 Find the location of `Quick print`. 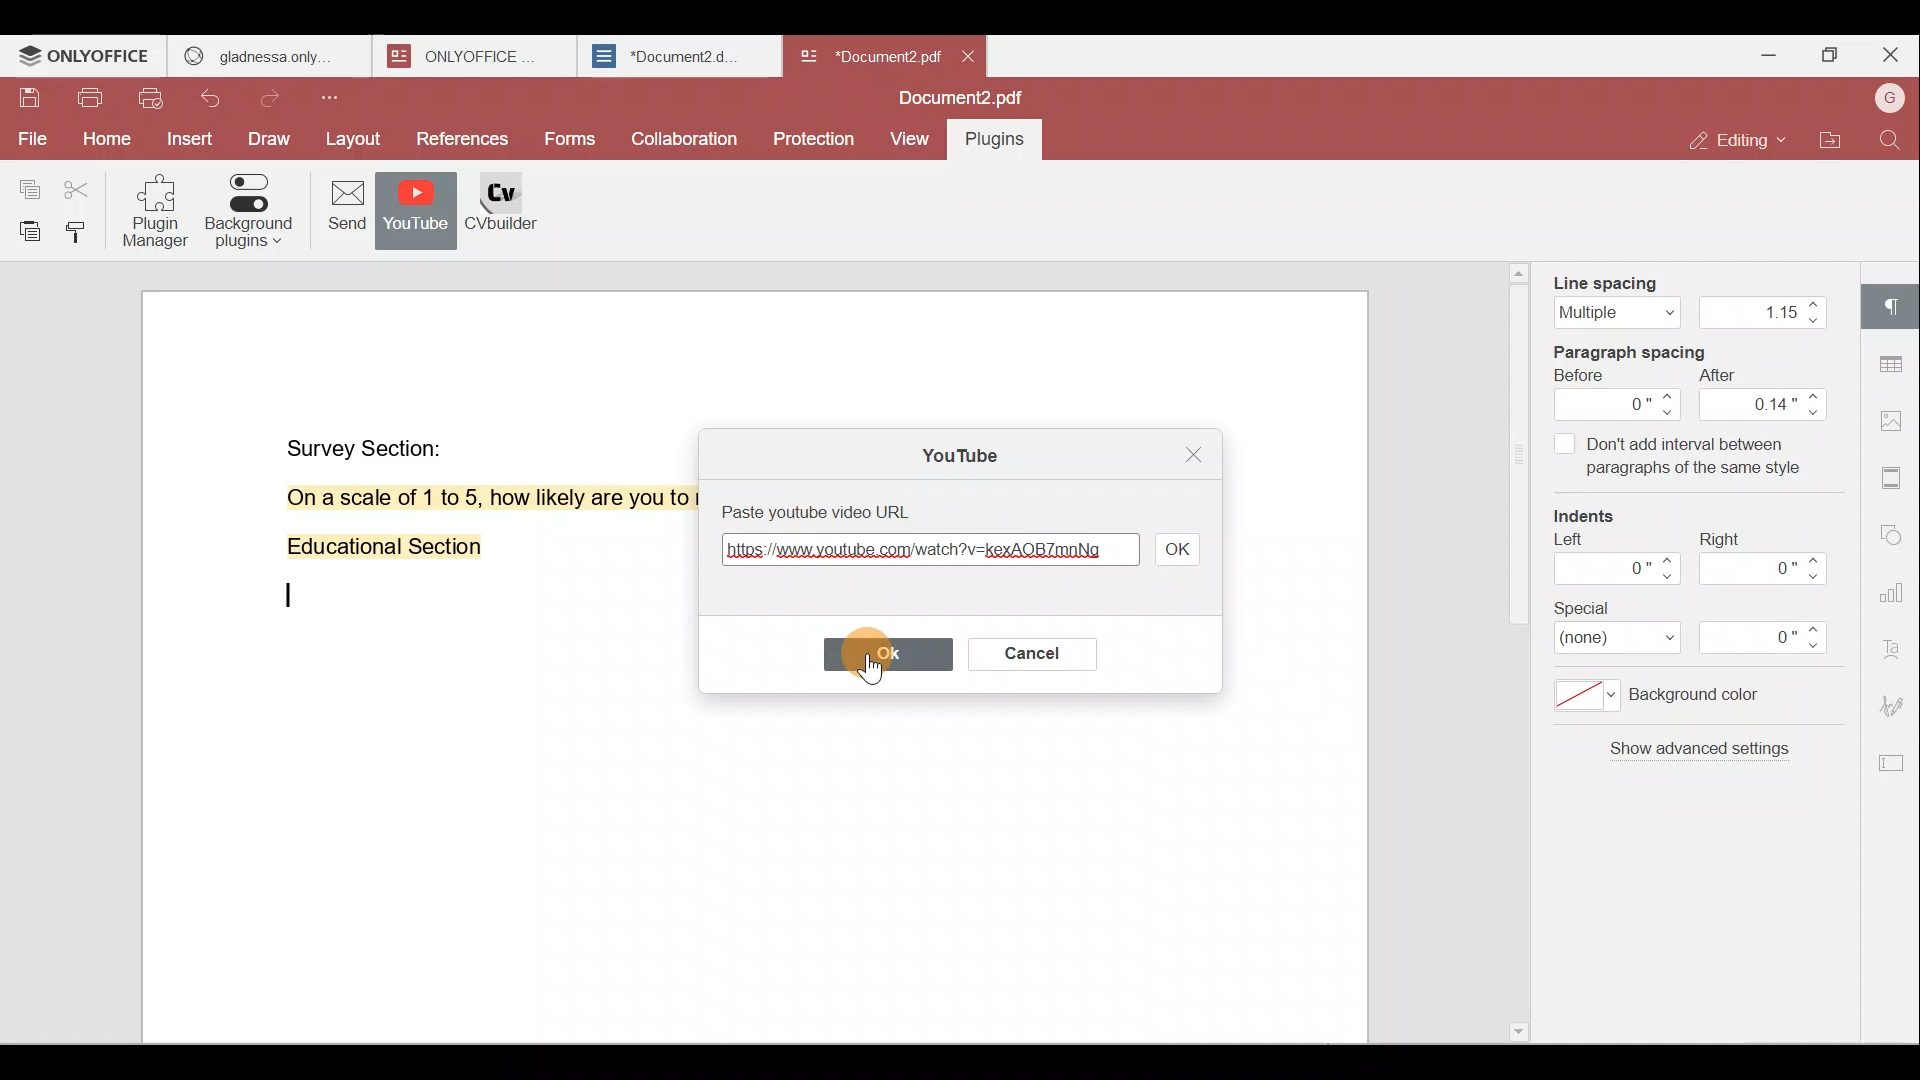

Quick print is located at coordinates (153, 101).